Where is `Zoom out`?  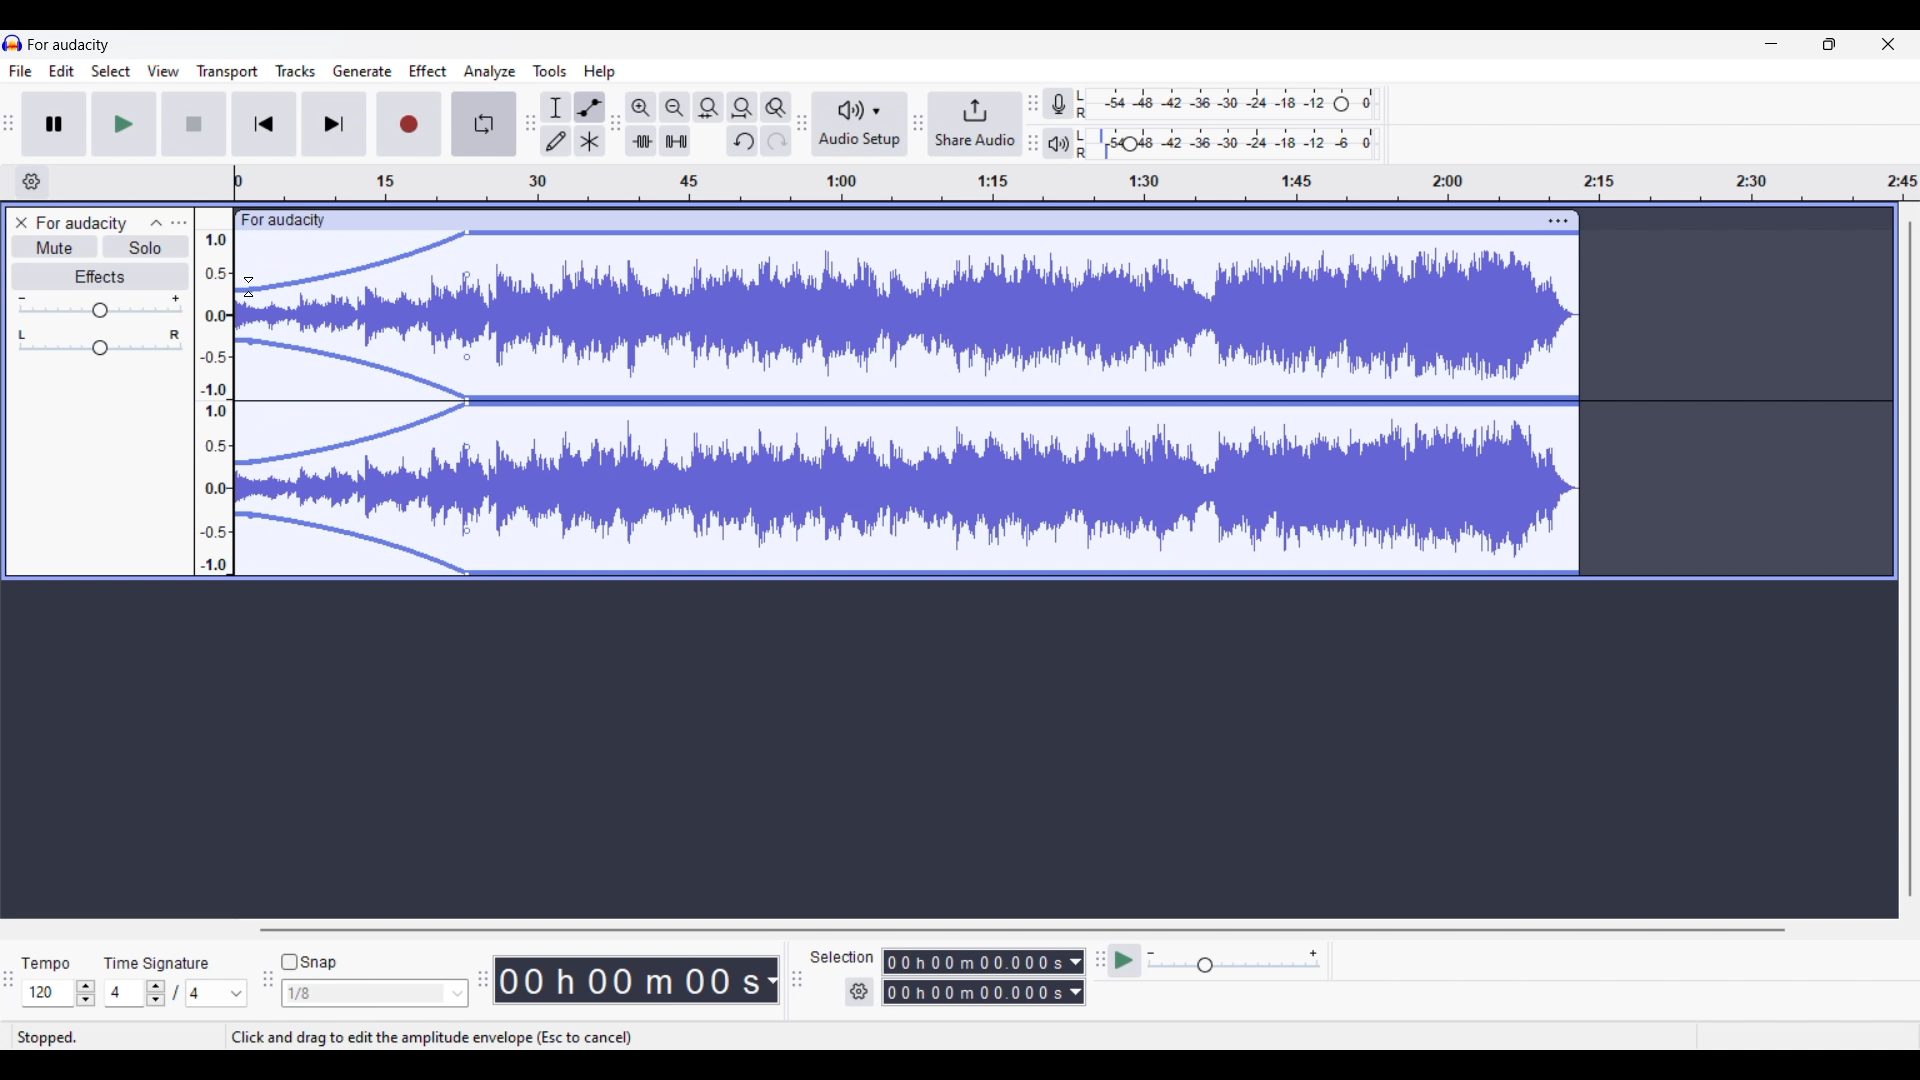 Zoom out is located at coordinates (676, 107).